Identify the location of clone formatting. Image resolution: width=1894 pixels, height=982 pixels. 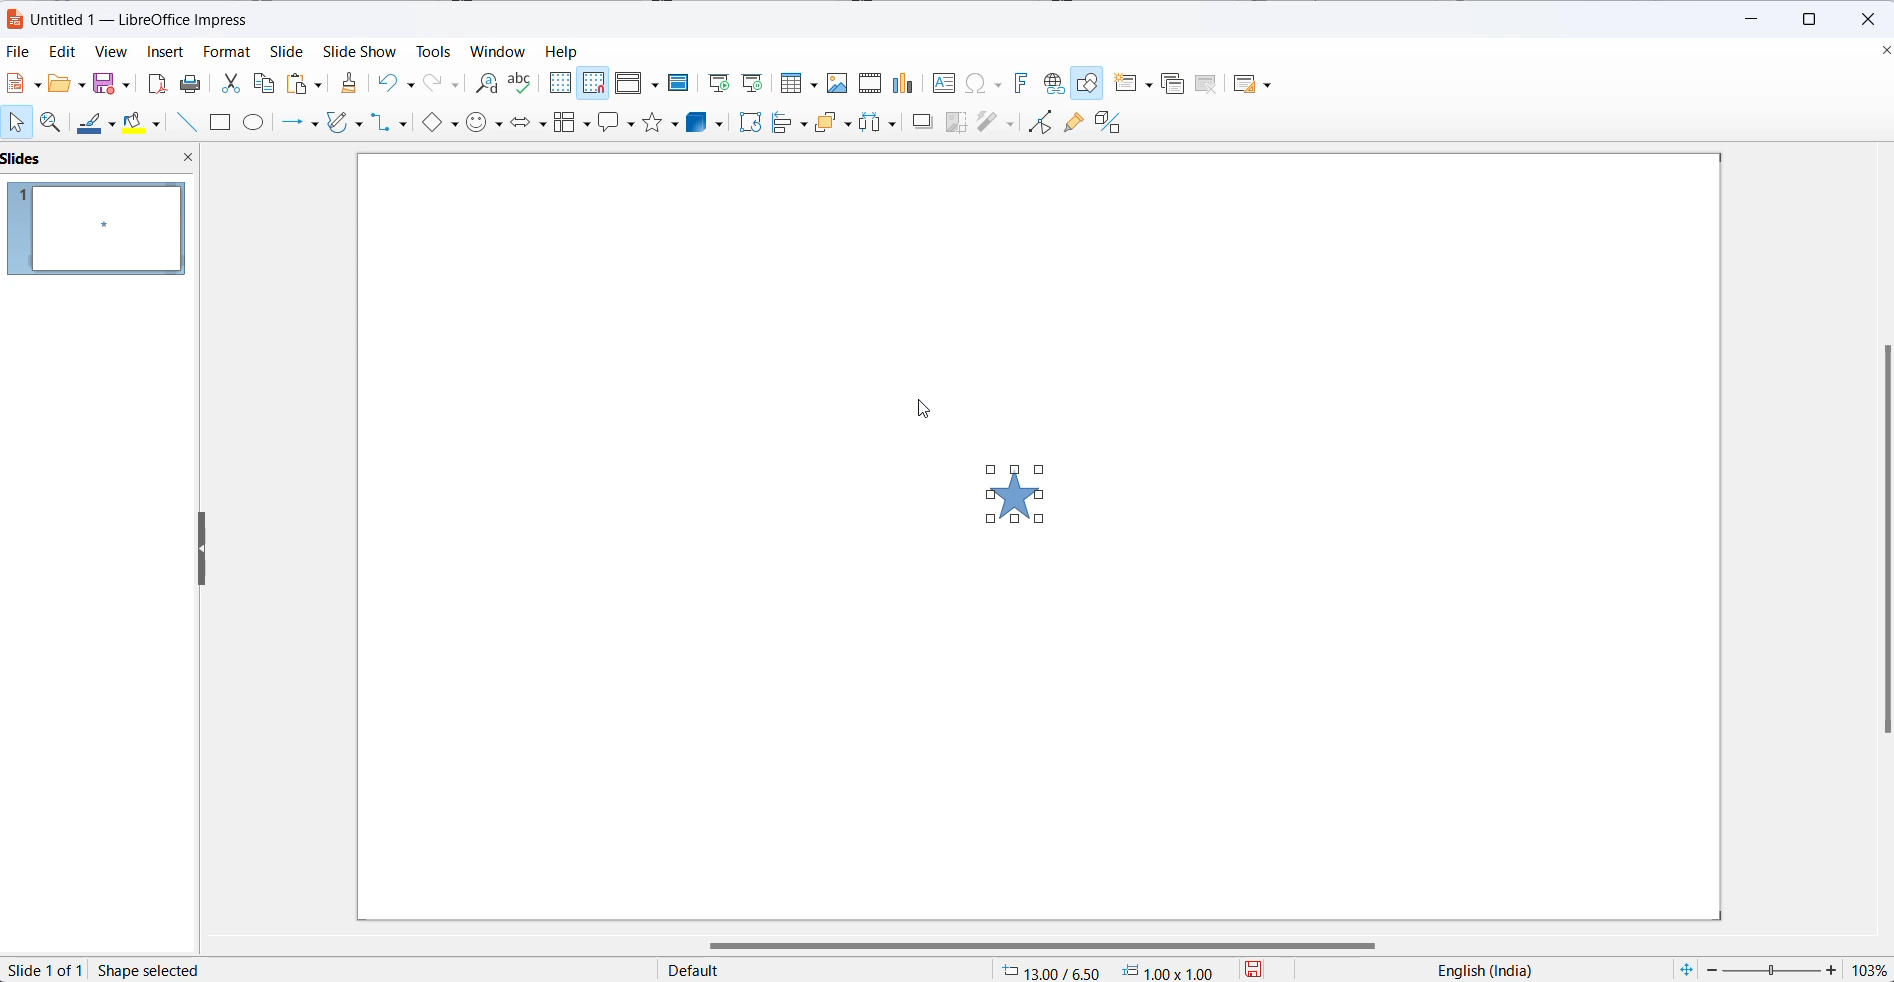
(351, 83).